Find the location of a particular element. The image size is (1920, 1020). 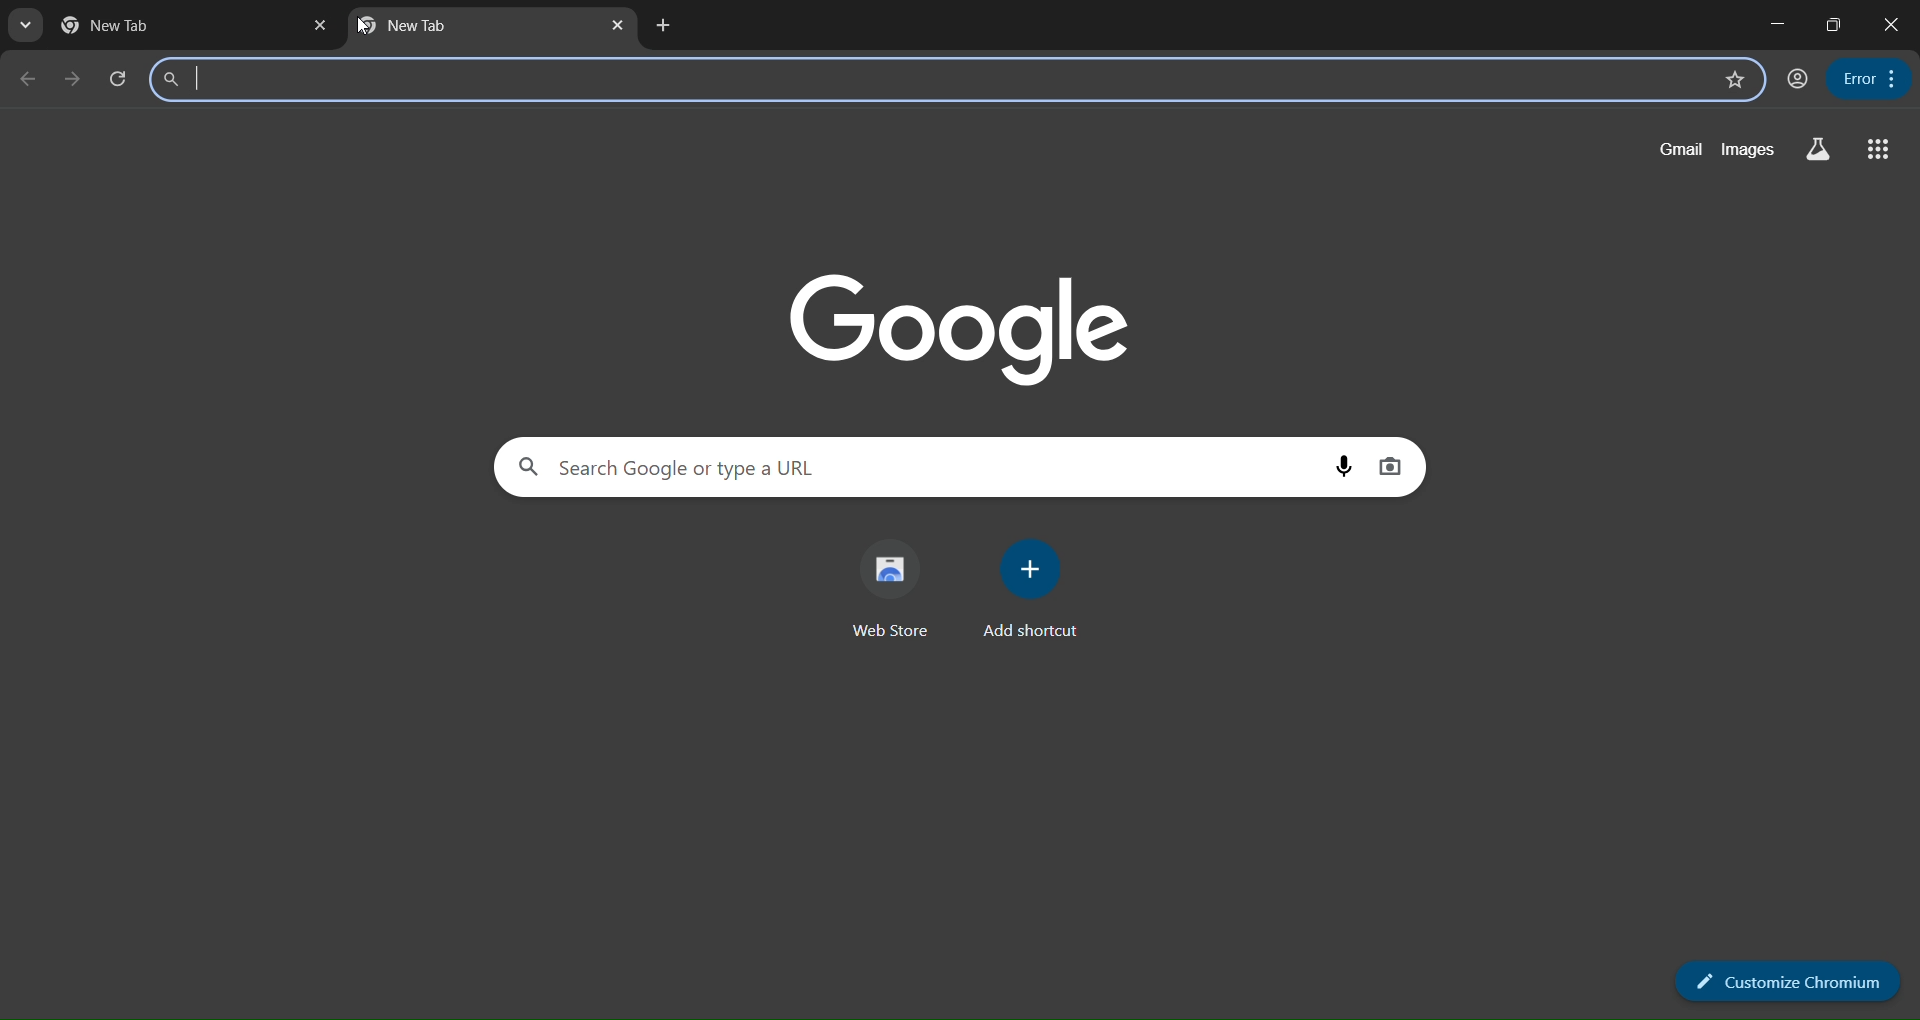

customize chromium is located at coordinates (1774, 975).